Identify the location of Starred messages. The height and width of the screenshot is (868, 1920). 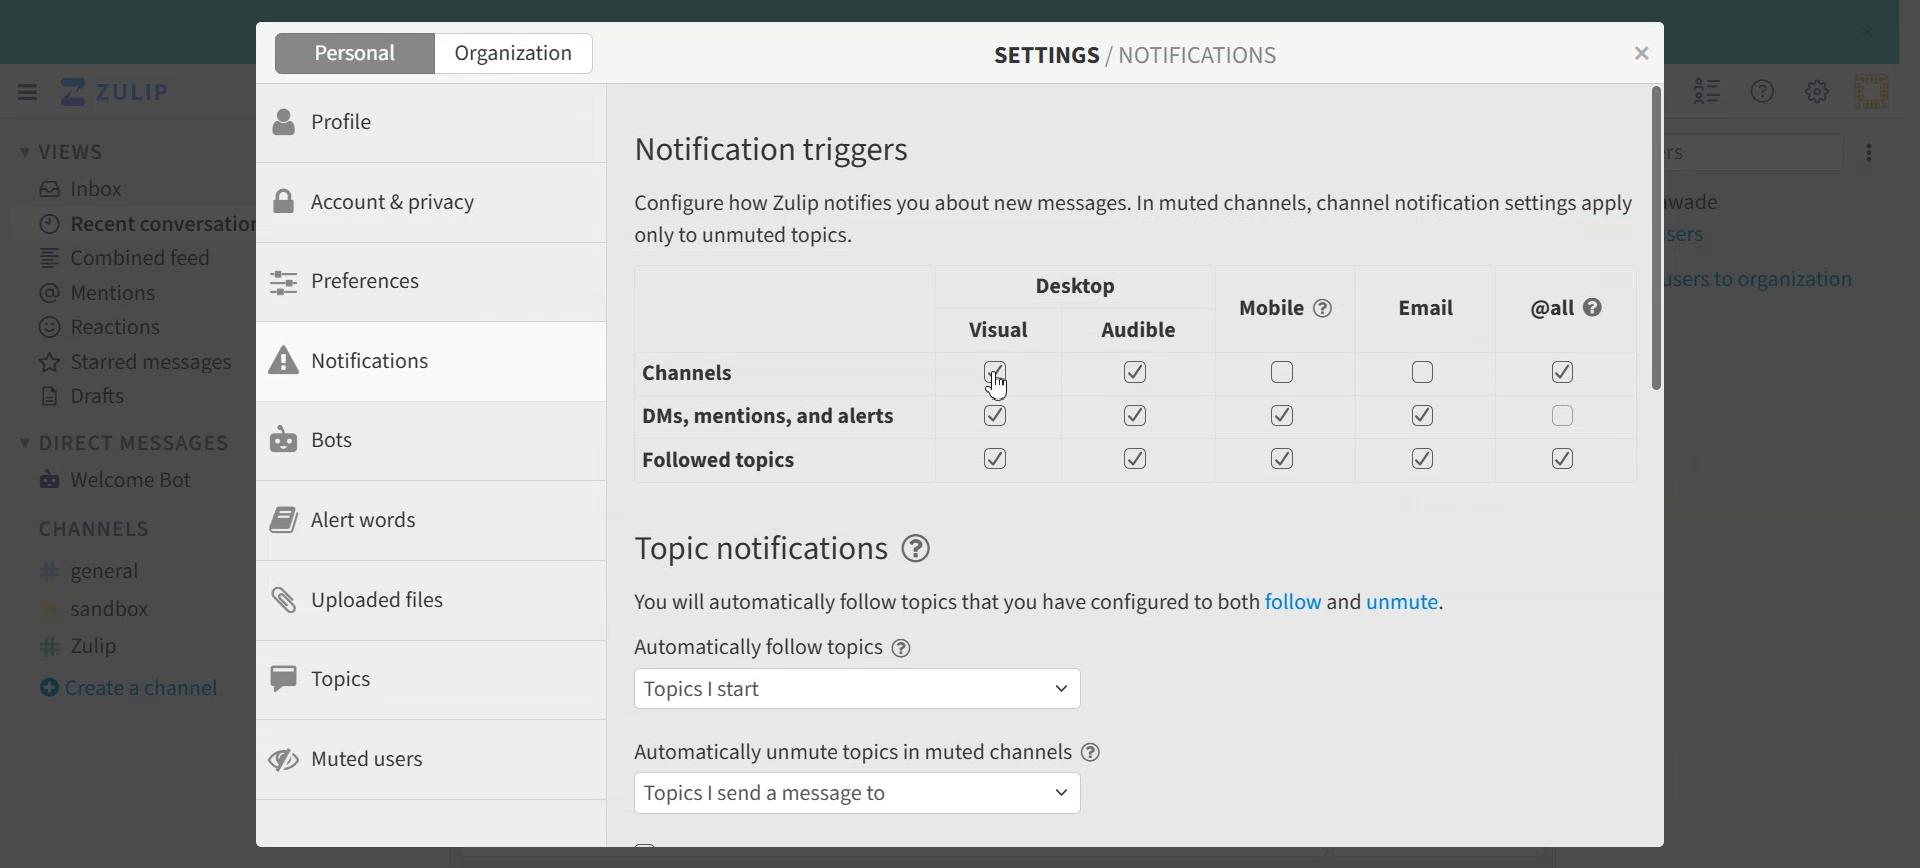
(133, 361).